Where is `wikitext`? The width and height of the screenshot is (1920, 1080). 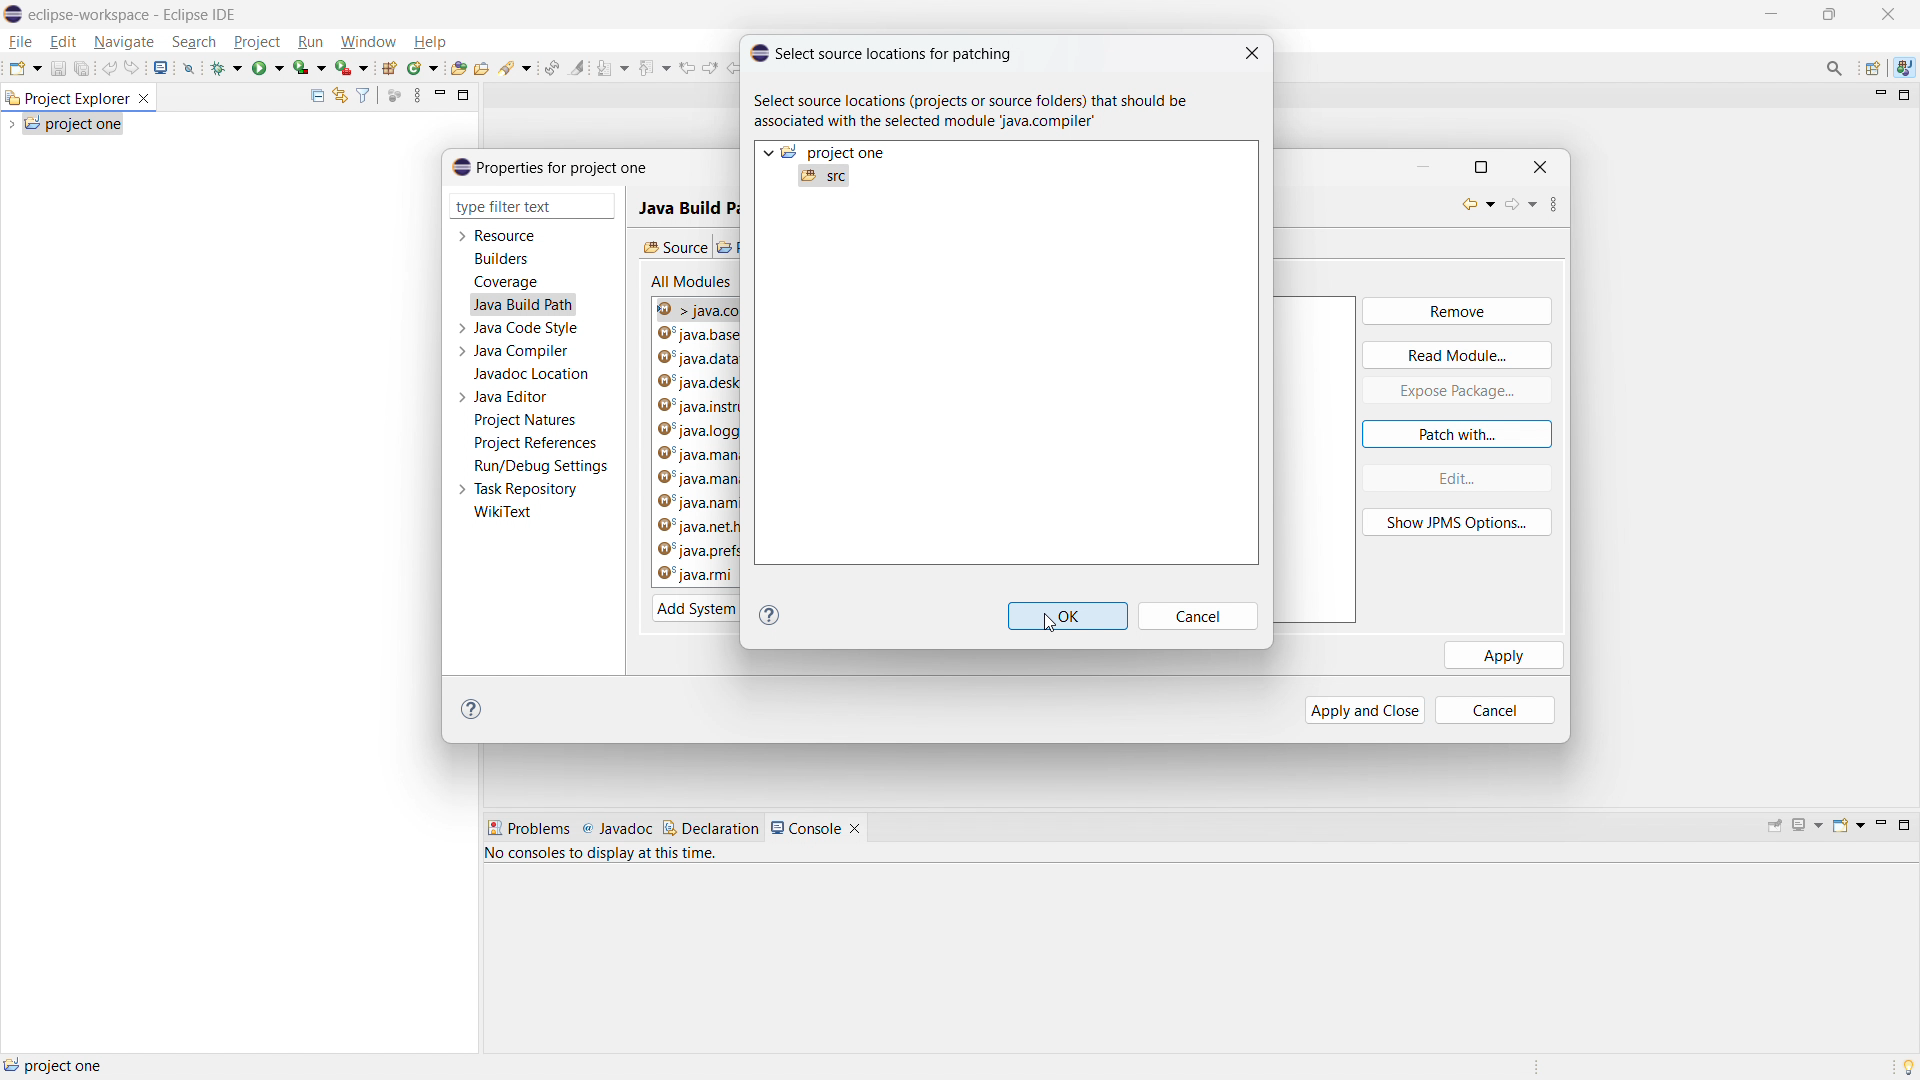 wikitext is located at coordinates (504, 513).